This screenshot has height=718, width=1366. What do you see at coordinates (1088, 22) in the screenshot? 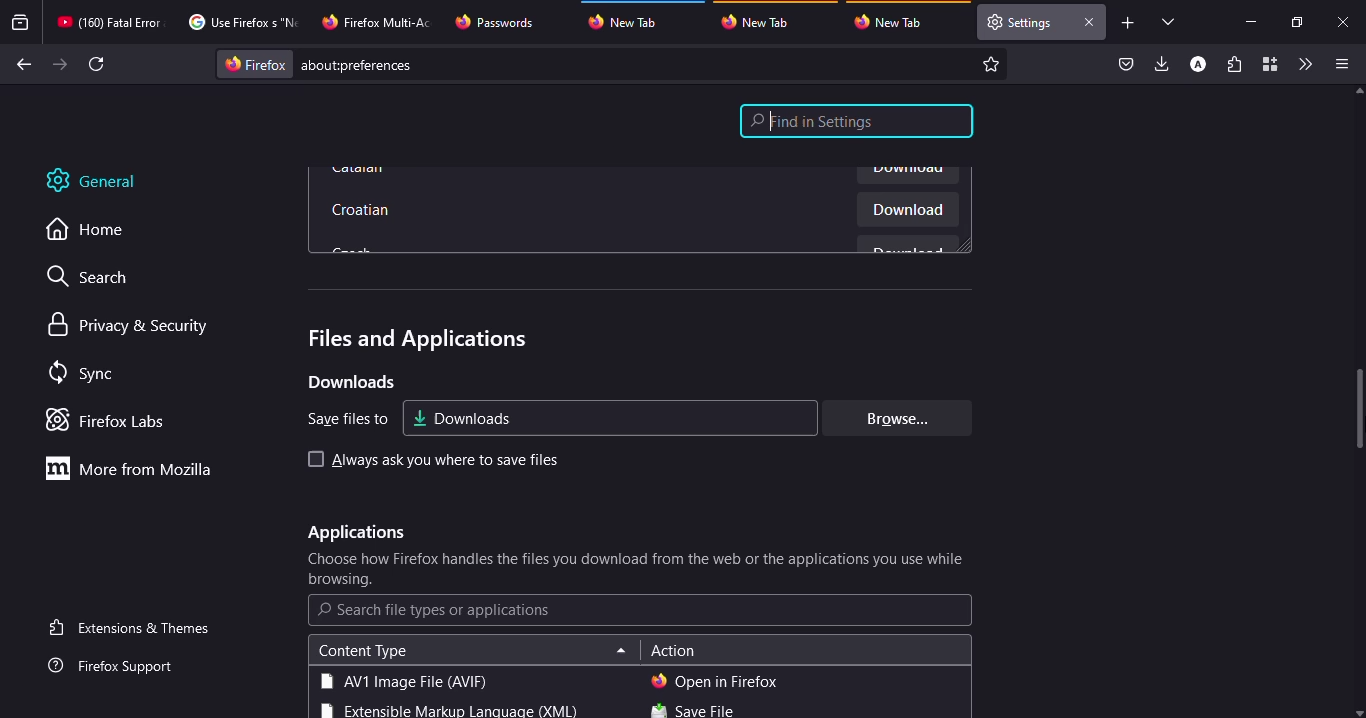
I see `close` at bounding box center [1088, 22].